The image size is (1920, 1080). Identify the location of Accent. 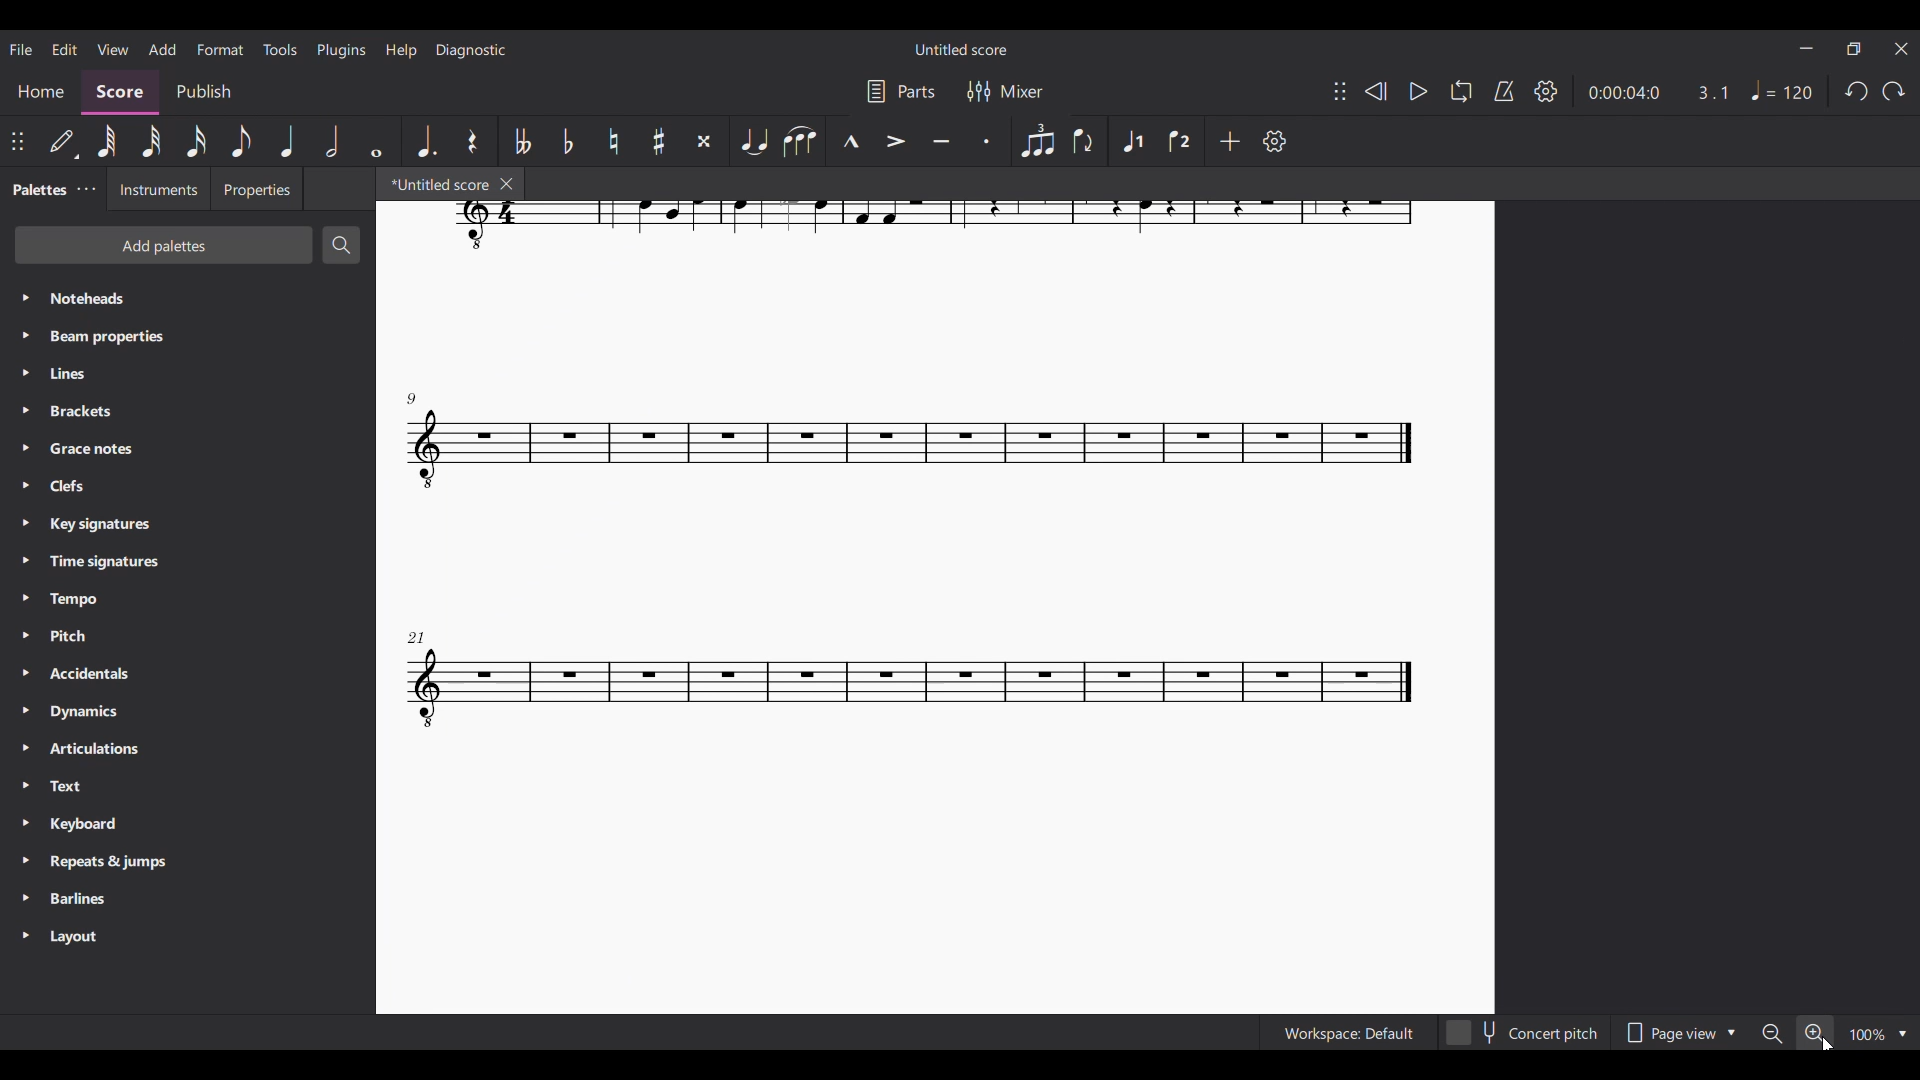
(896, 143).